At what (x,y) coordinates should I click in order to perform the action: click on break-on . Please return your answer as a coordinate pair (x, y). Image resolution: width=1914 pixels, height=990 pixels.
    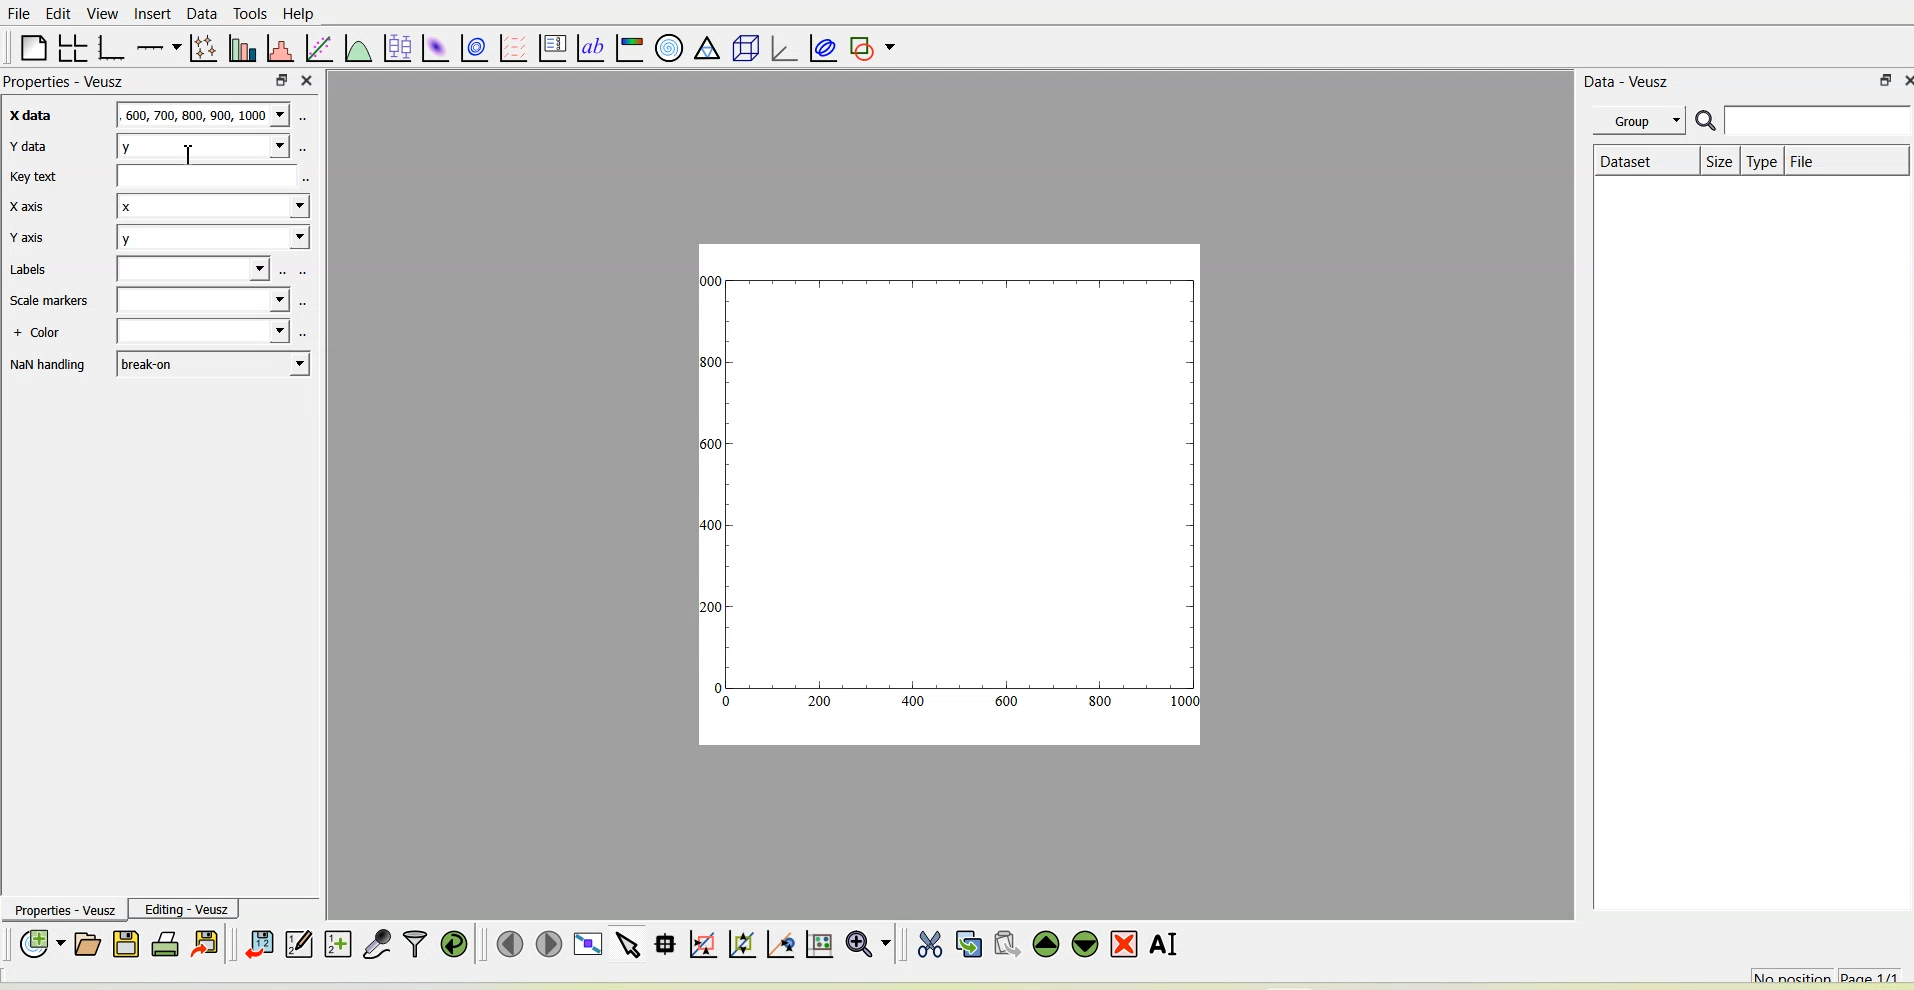
    Looking at the image, I should click on (211, 363).